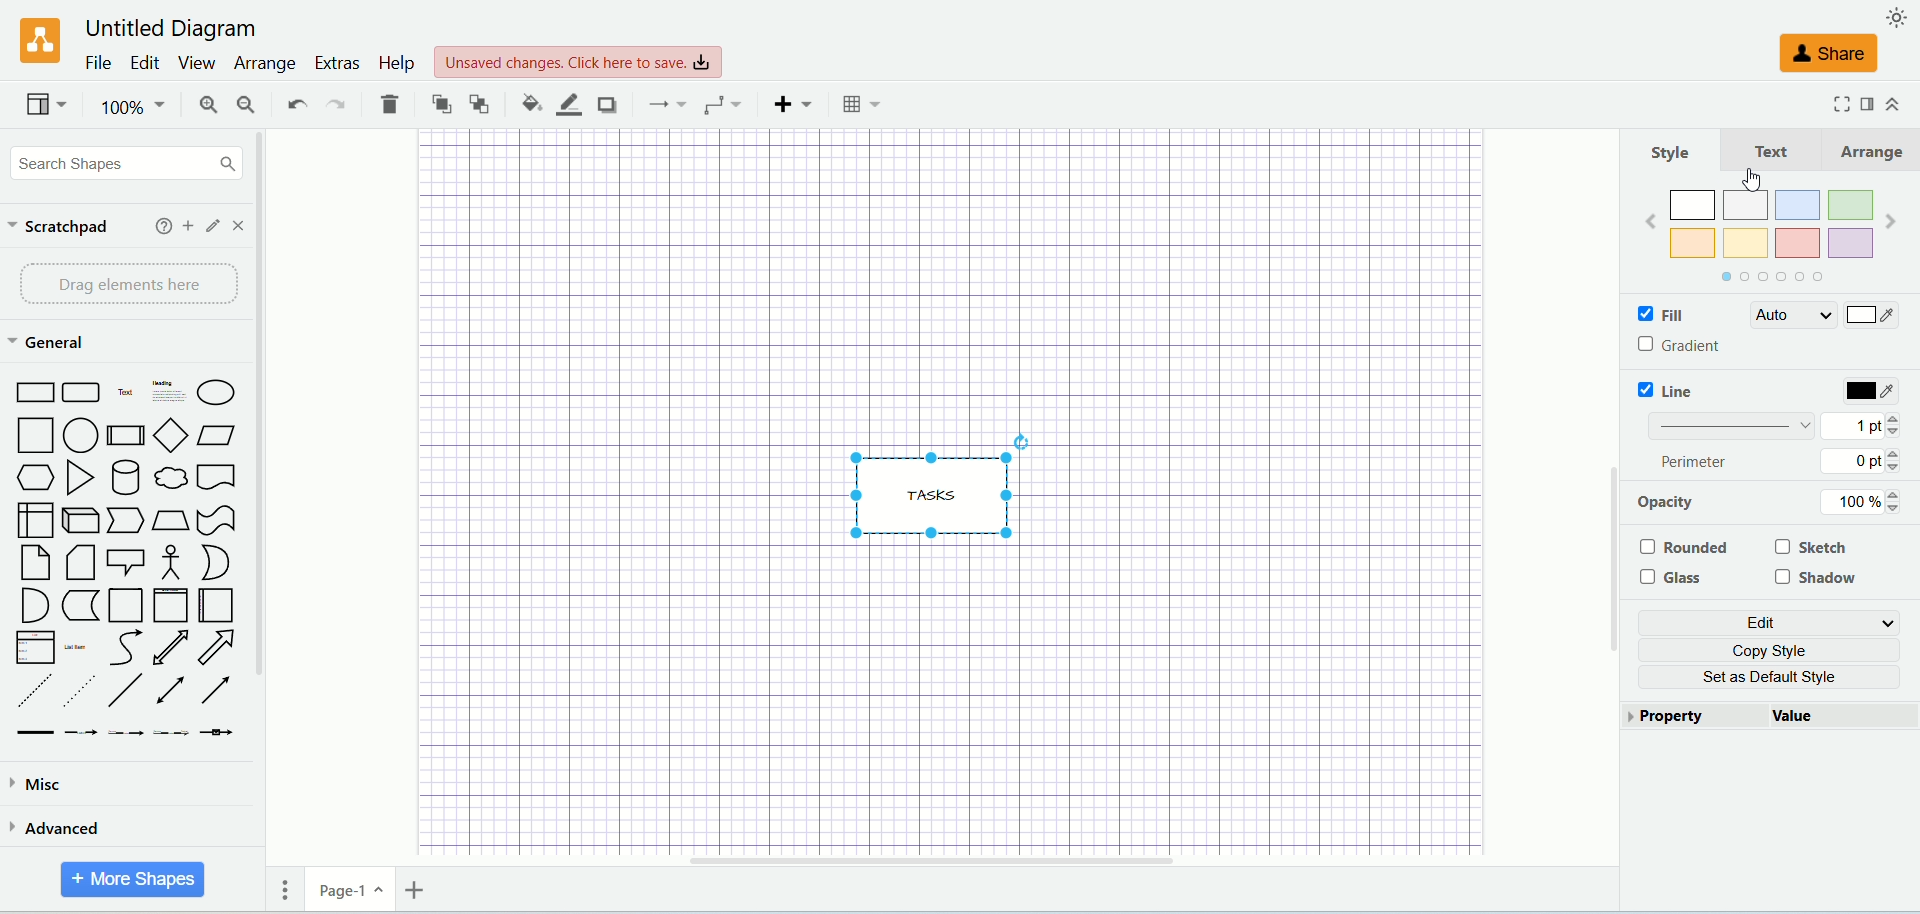  I want to click on Diamond, so click(170, 435).